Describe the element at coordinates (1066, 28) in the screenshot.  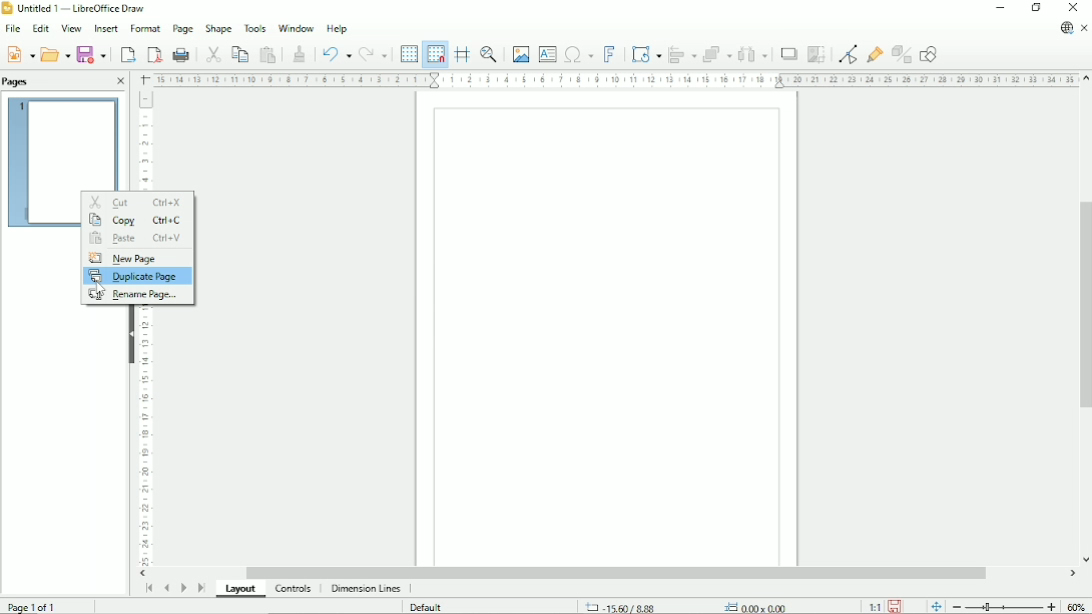
I see `Update available` at that location.